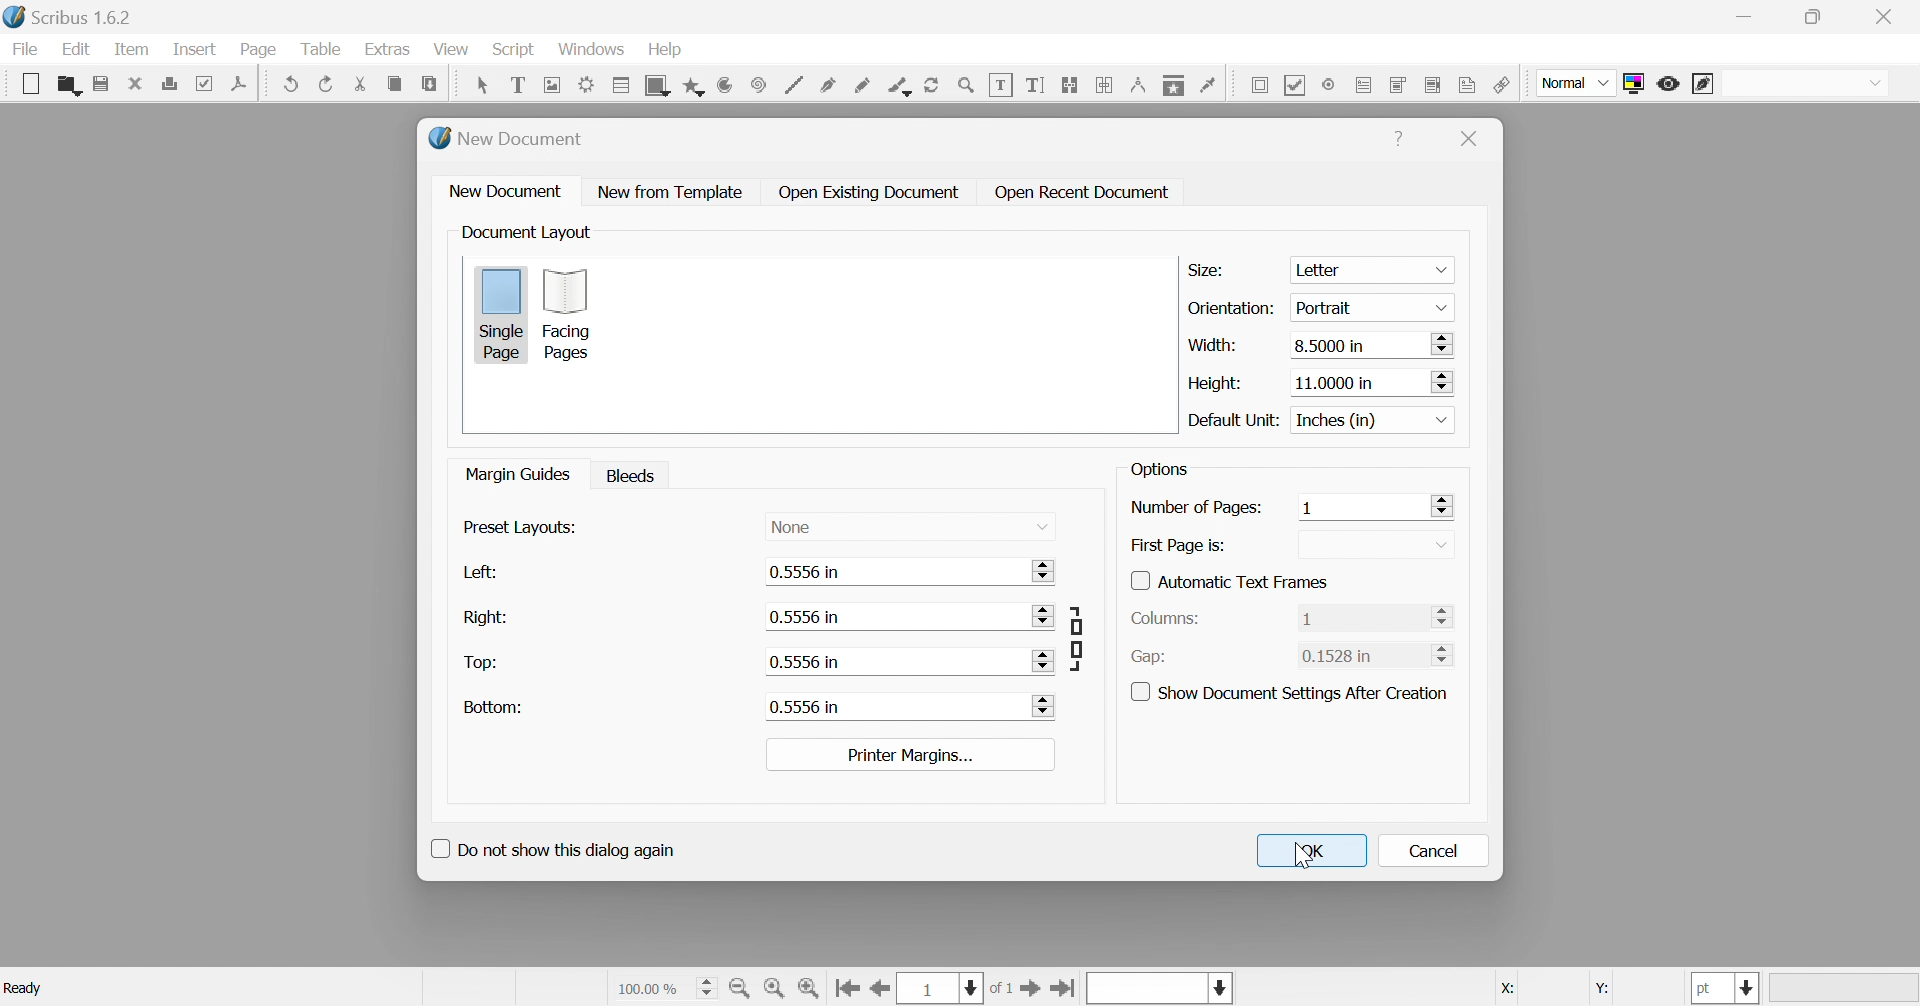 The image size is (1920, 1006). I want to click on show document settings after creation, so click(1293, 694).